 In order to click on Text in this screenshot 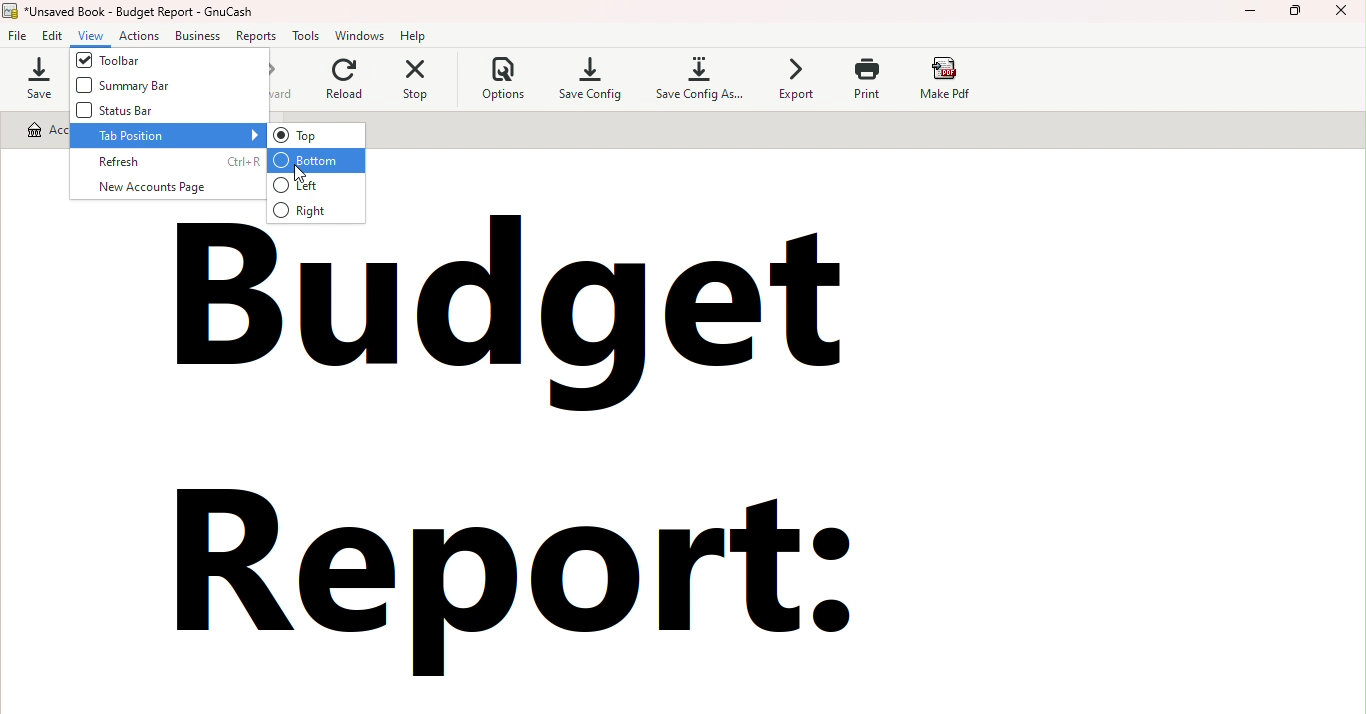, I will do `click(572, 453)`.